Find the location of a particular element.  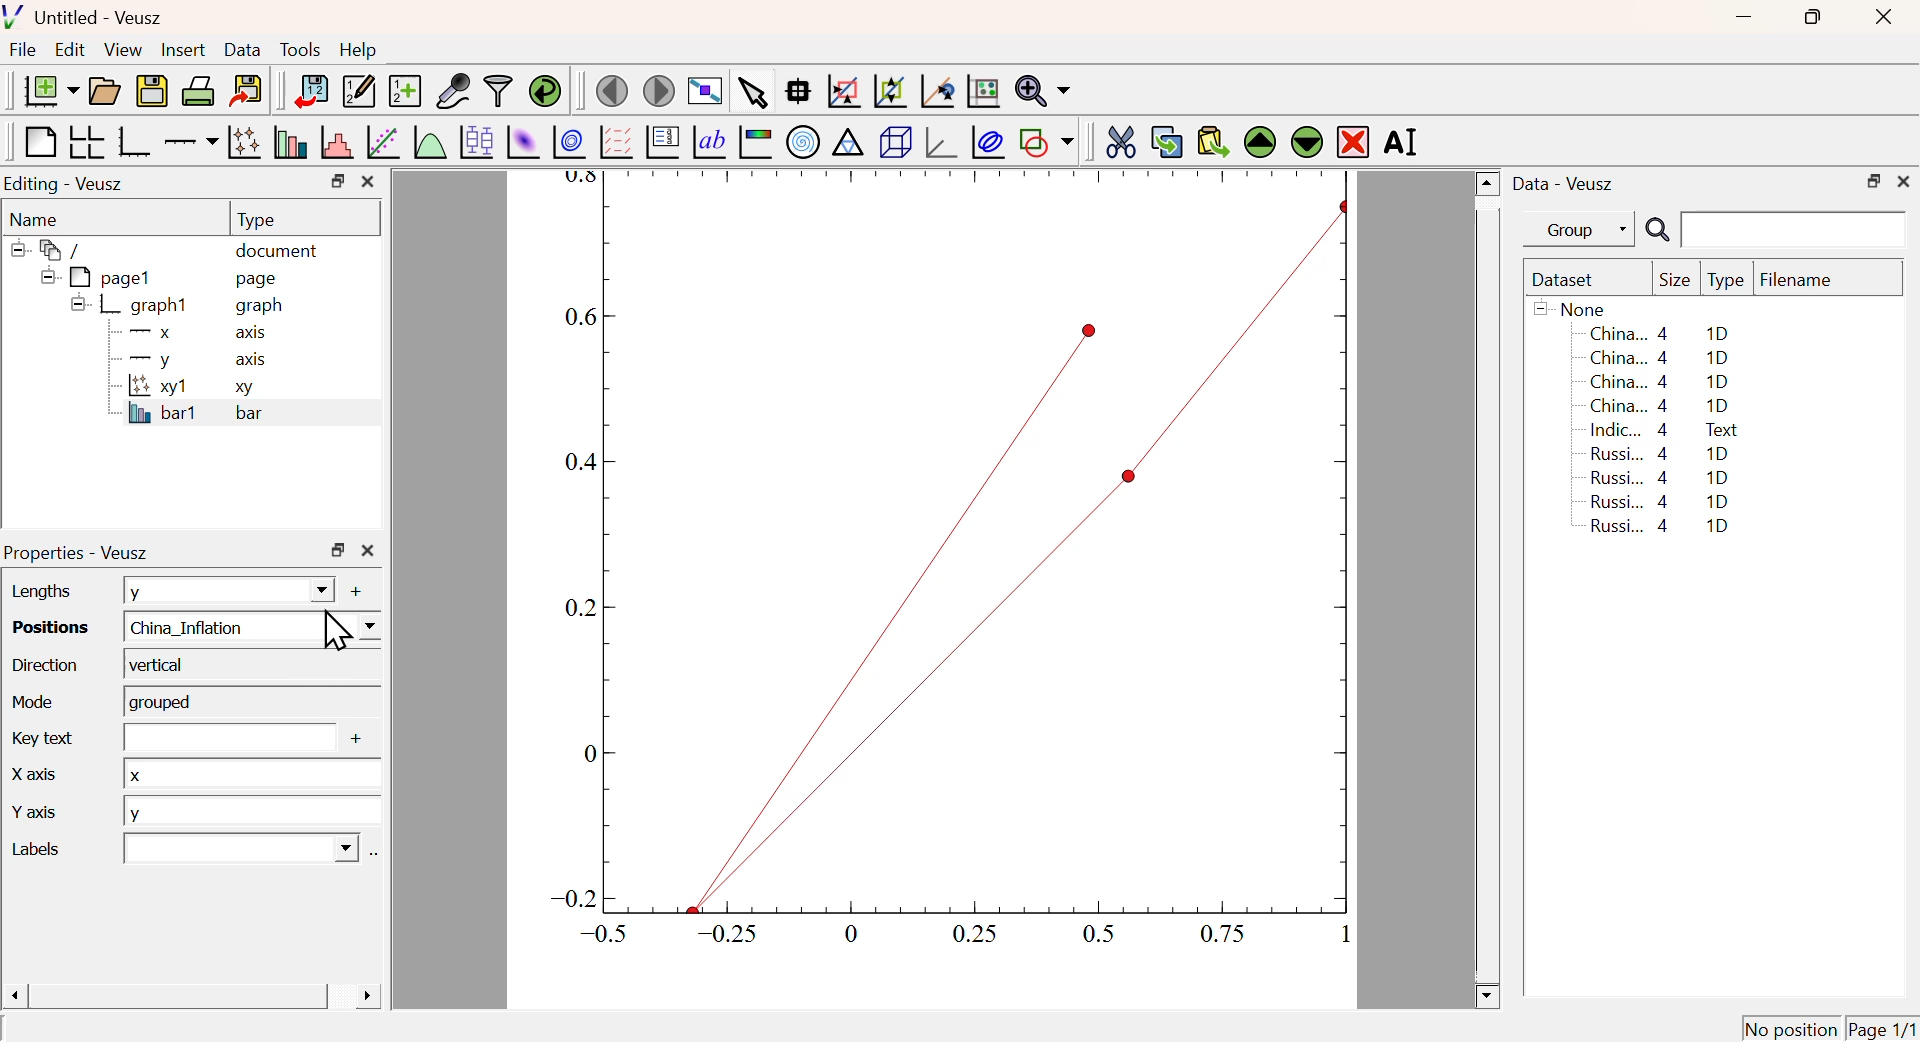

Plot Key is located at coordinates (661, 141).